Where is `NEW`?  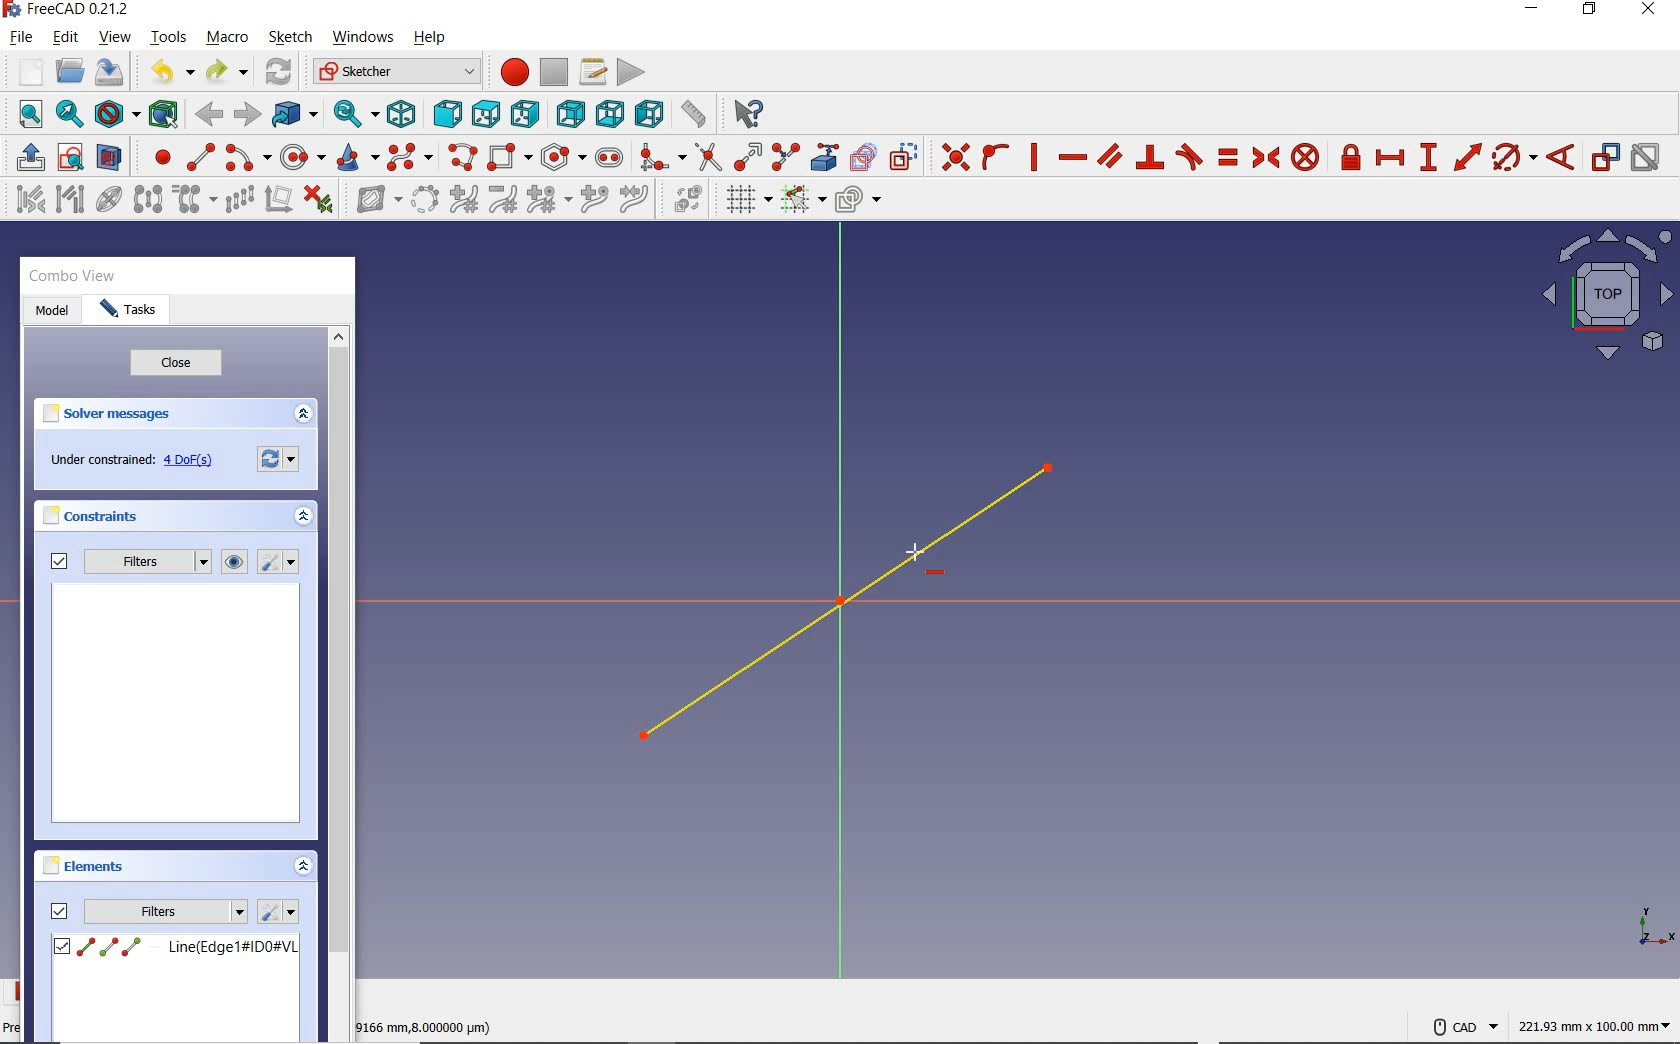
NEW is located at coordinates (26, 70).